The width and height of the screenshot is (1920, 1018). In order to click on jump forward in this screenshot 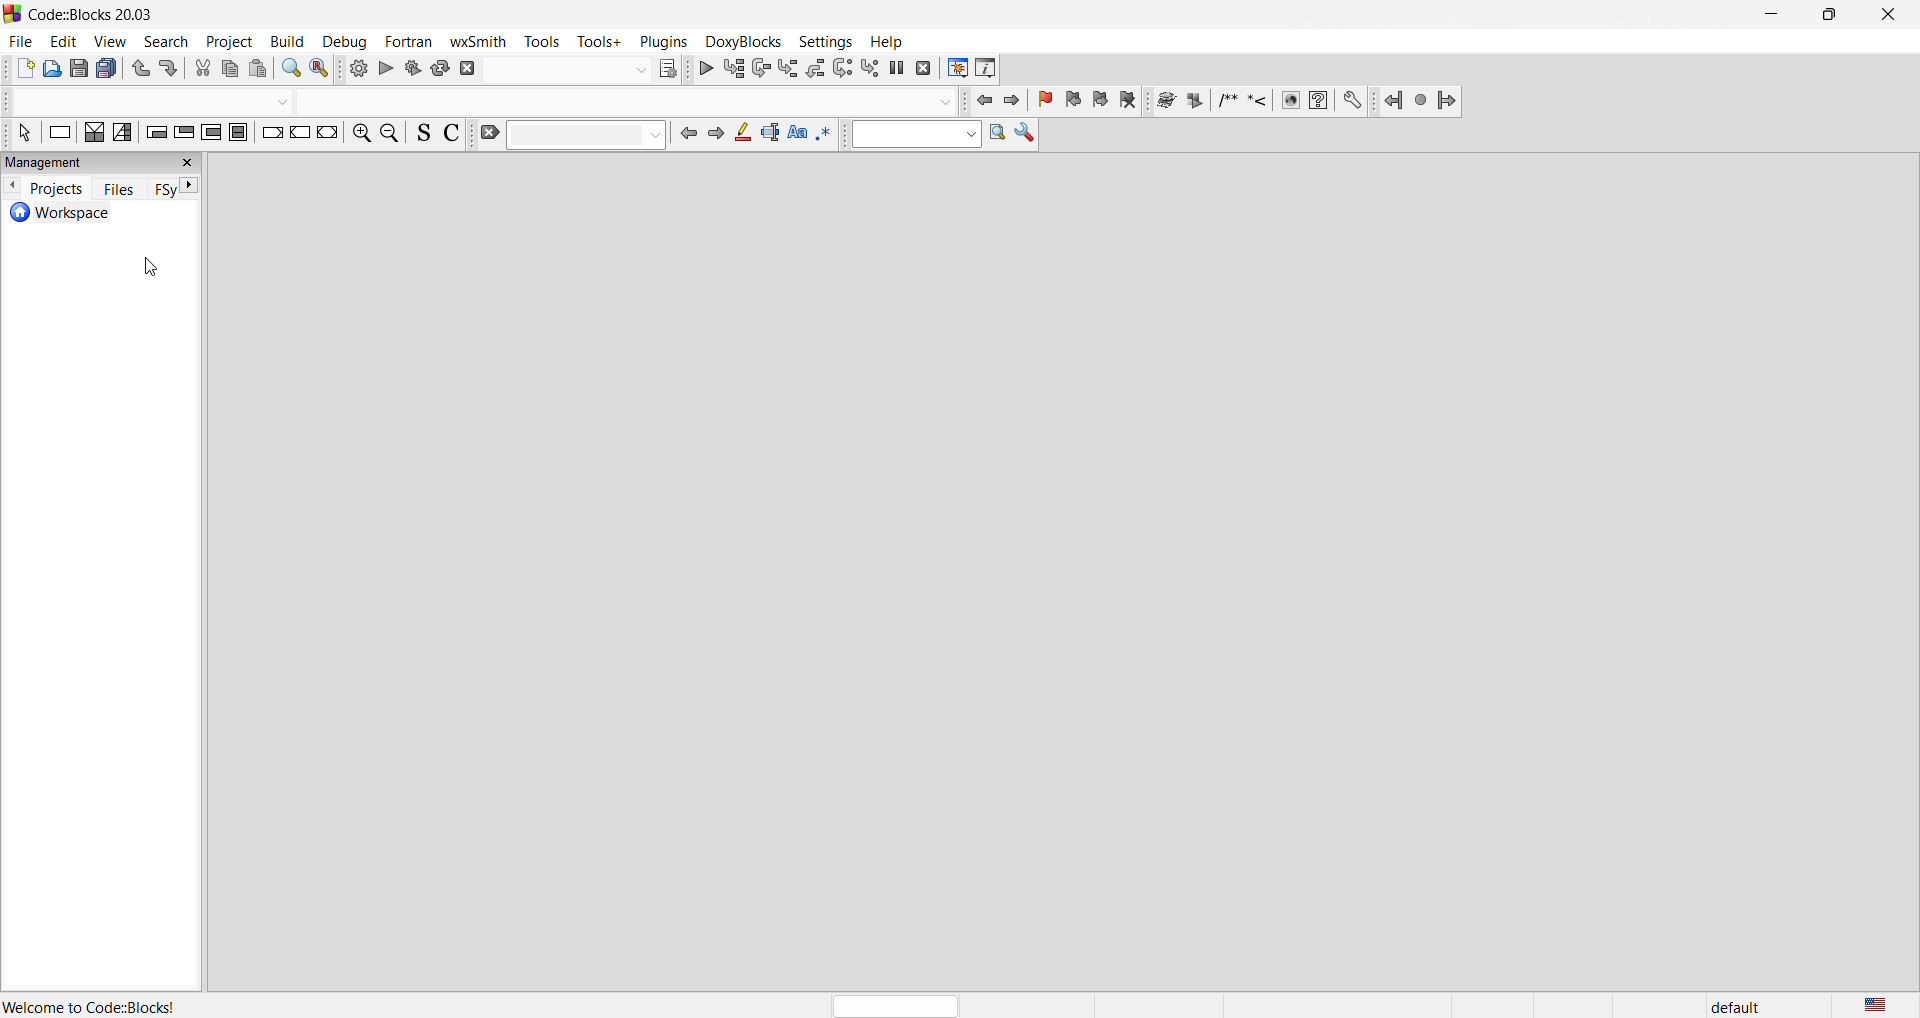, I will do `click(1012, 101)`.